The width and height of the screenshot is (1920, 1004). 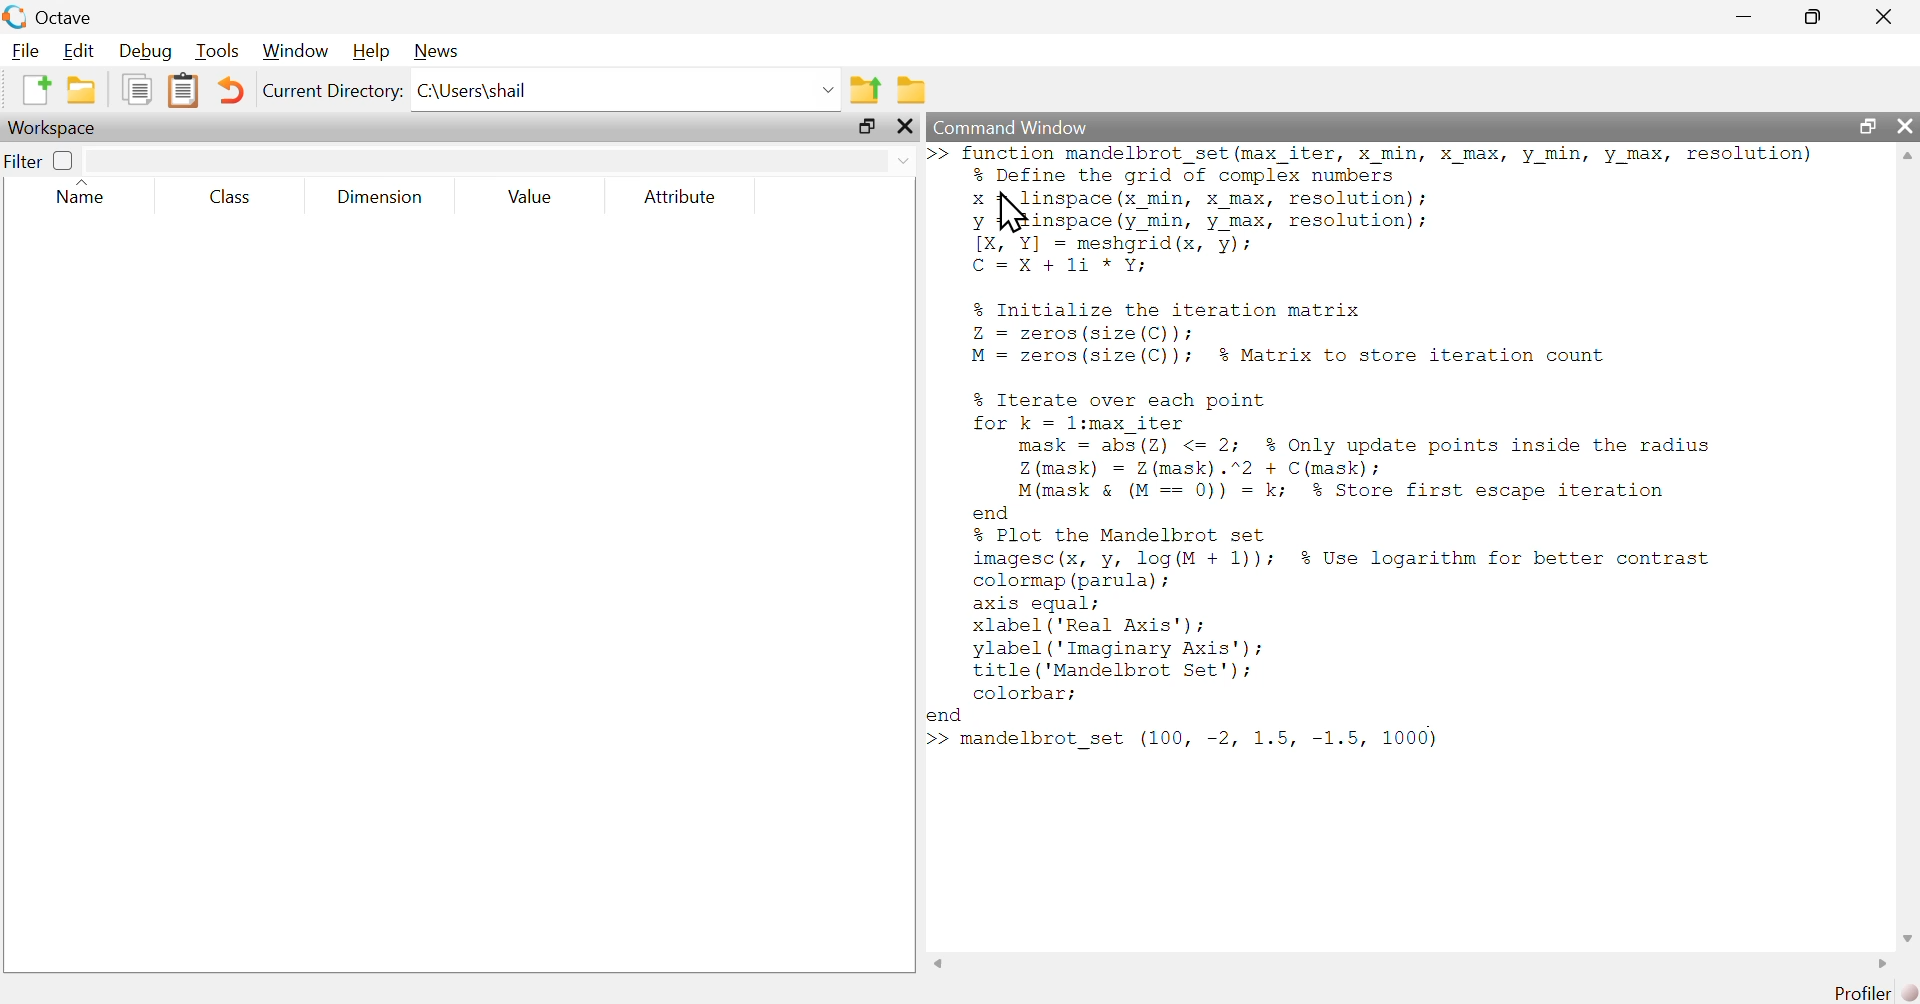 What do you see at coordinates (502, 158) in the screenshot?
I see `search here` at bounding box center [502, 158].